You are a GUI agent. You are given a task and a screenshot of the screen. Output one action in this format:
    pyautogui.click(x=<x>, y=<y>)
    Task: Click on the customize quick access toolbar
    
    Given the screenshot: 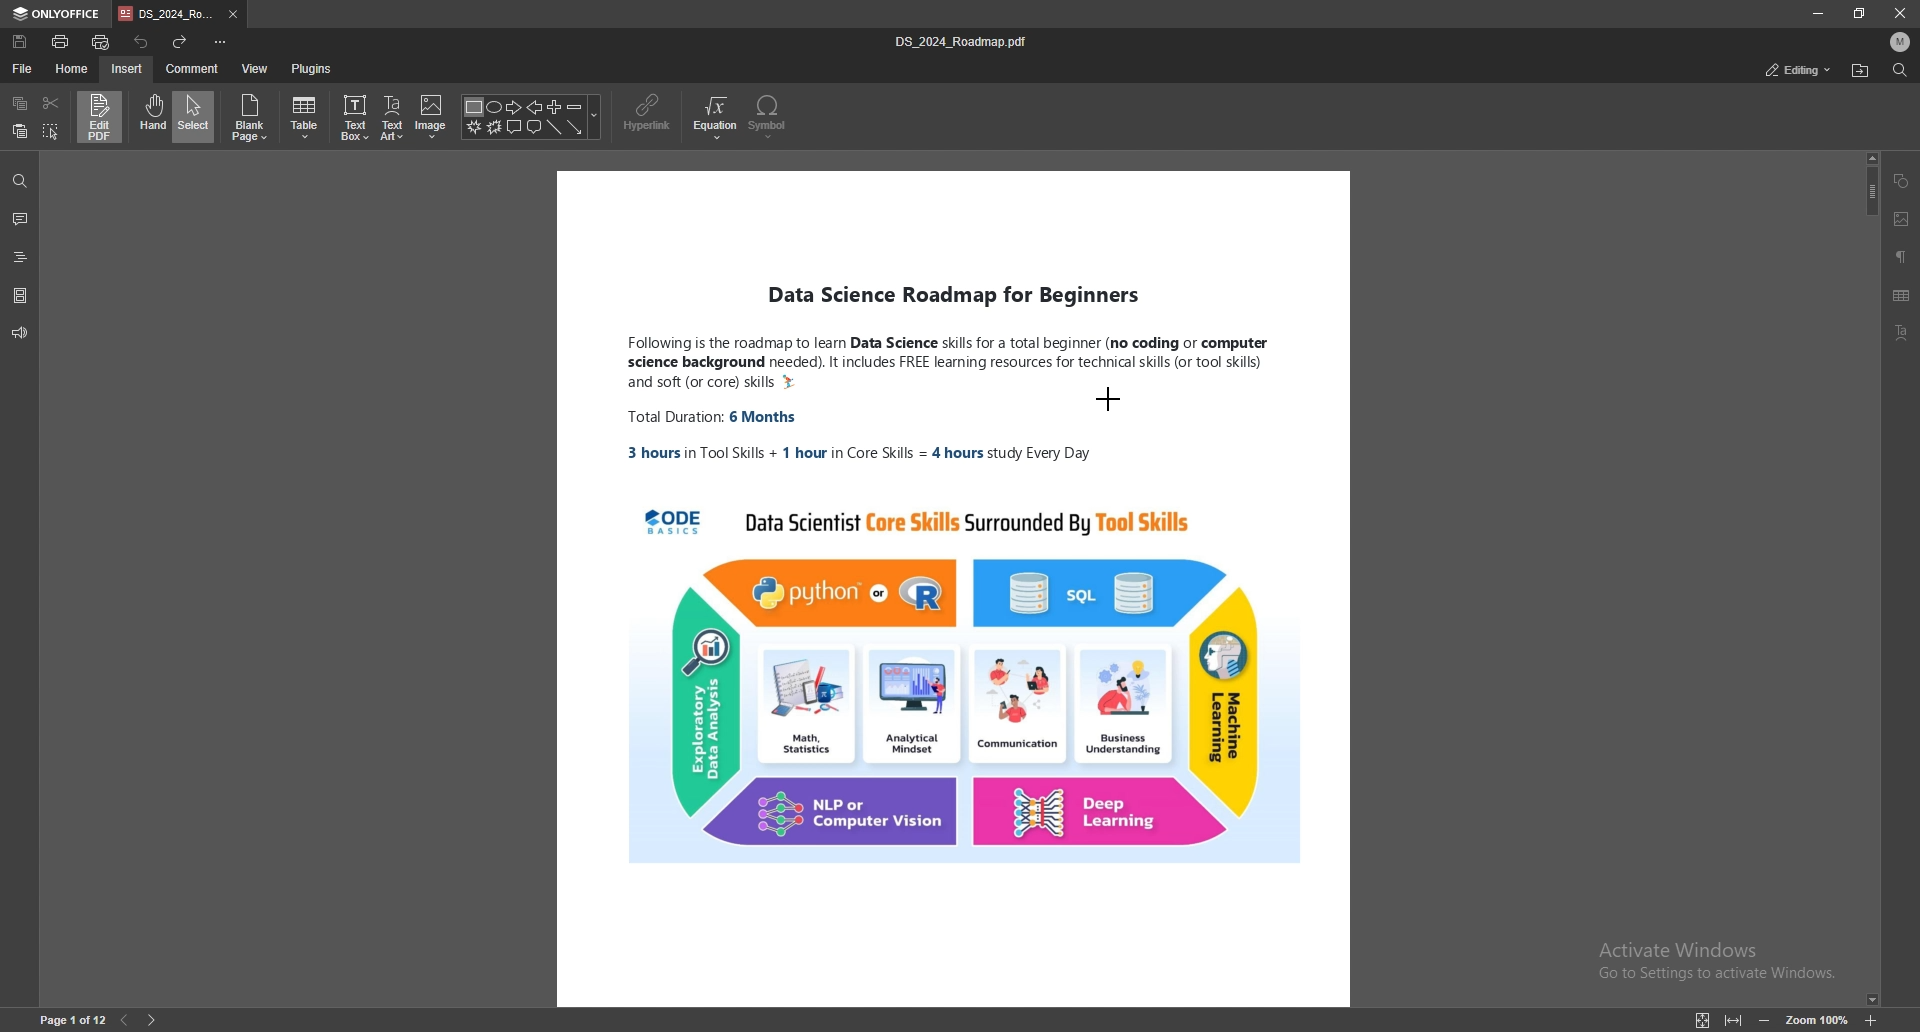 What is the action you would take?
    pyautogui.click(x=221, y=42)
    